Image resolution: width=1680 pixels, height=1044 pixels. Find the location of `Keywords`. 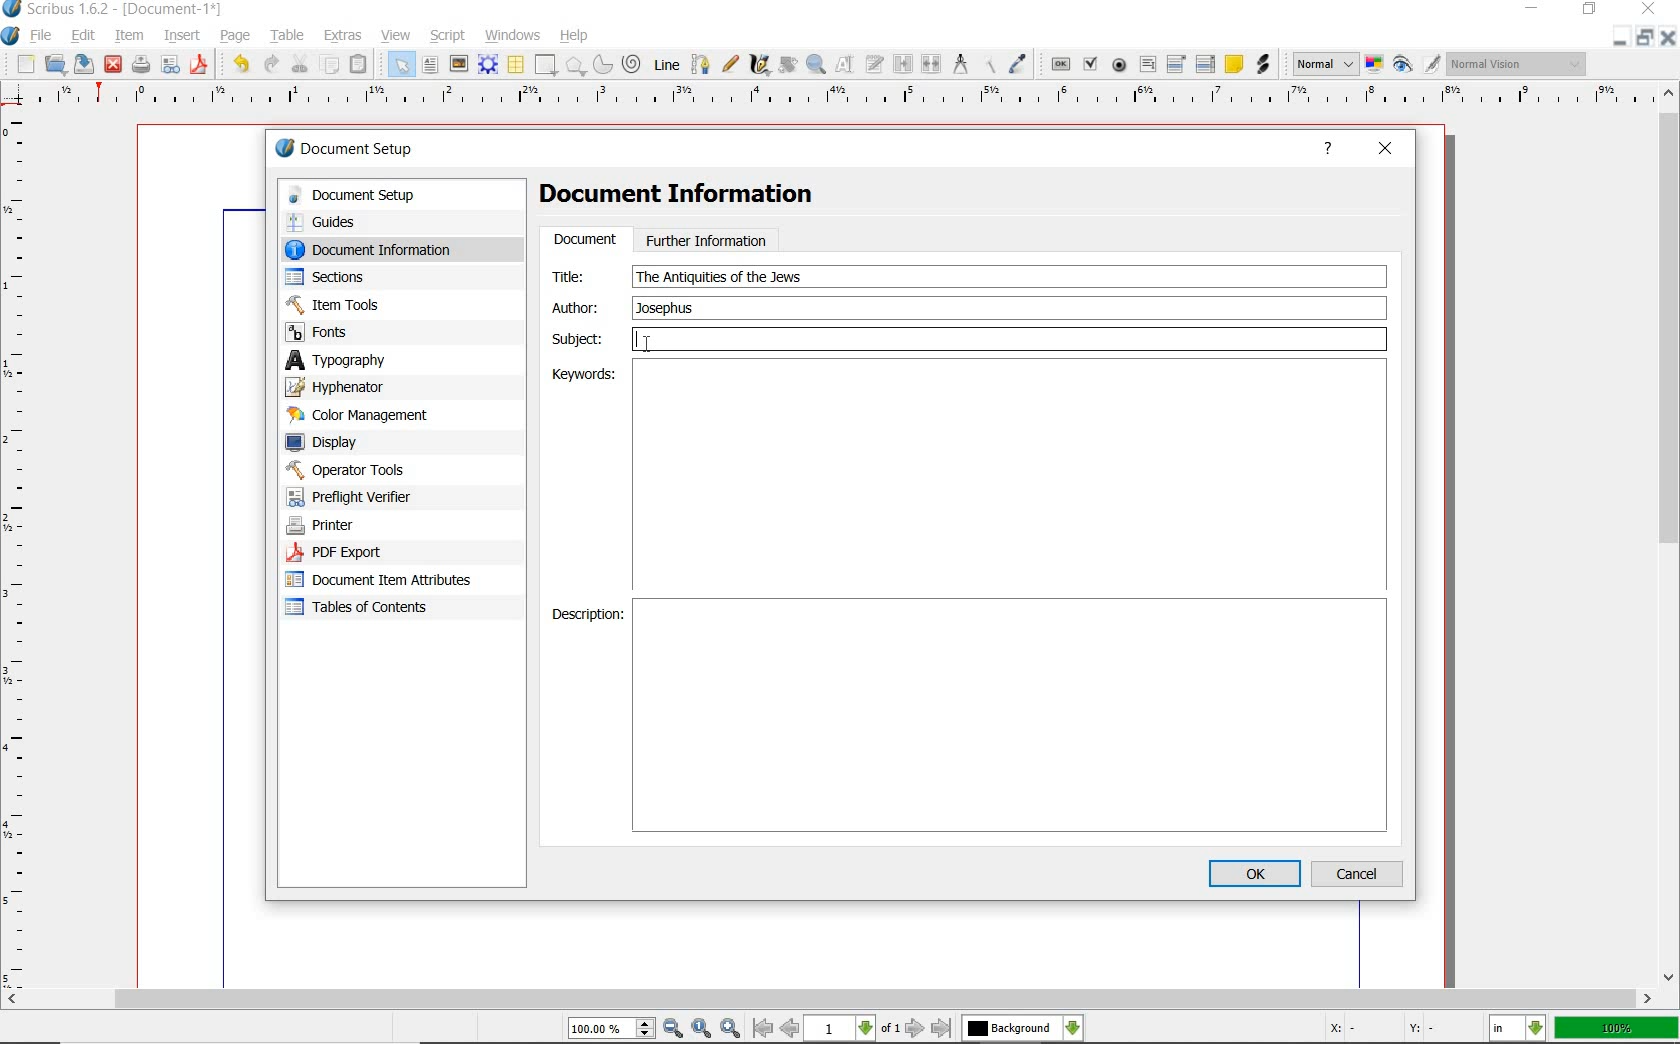

Keywords is located at coordinates (582, 376).